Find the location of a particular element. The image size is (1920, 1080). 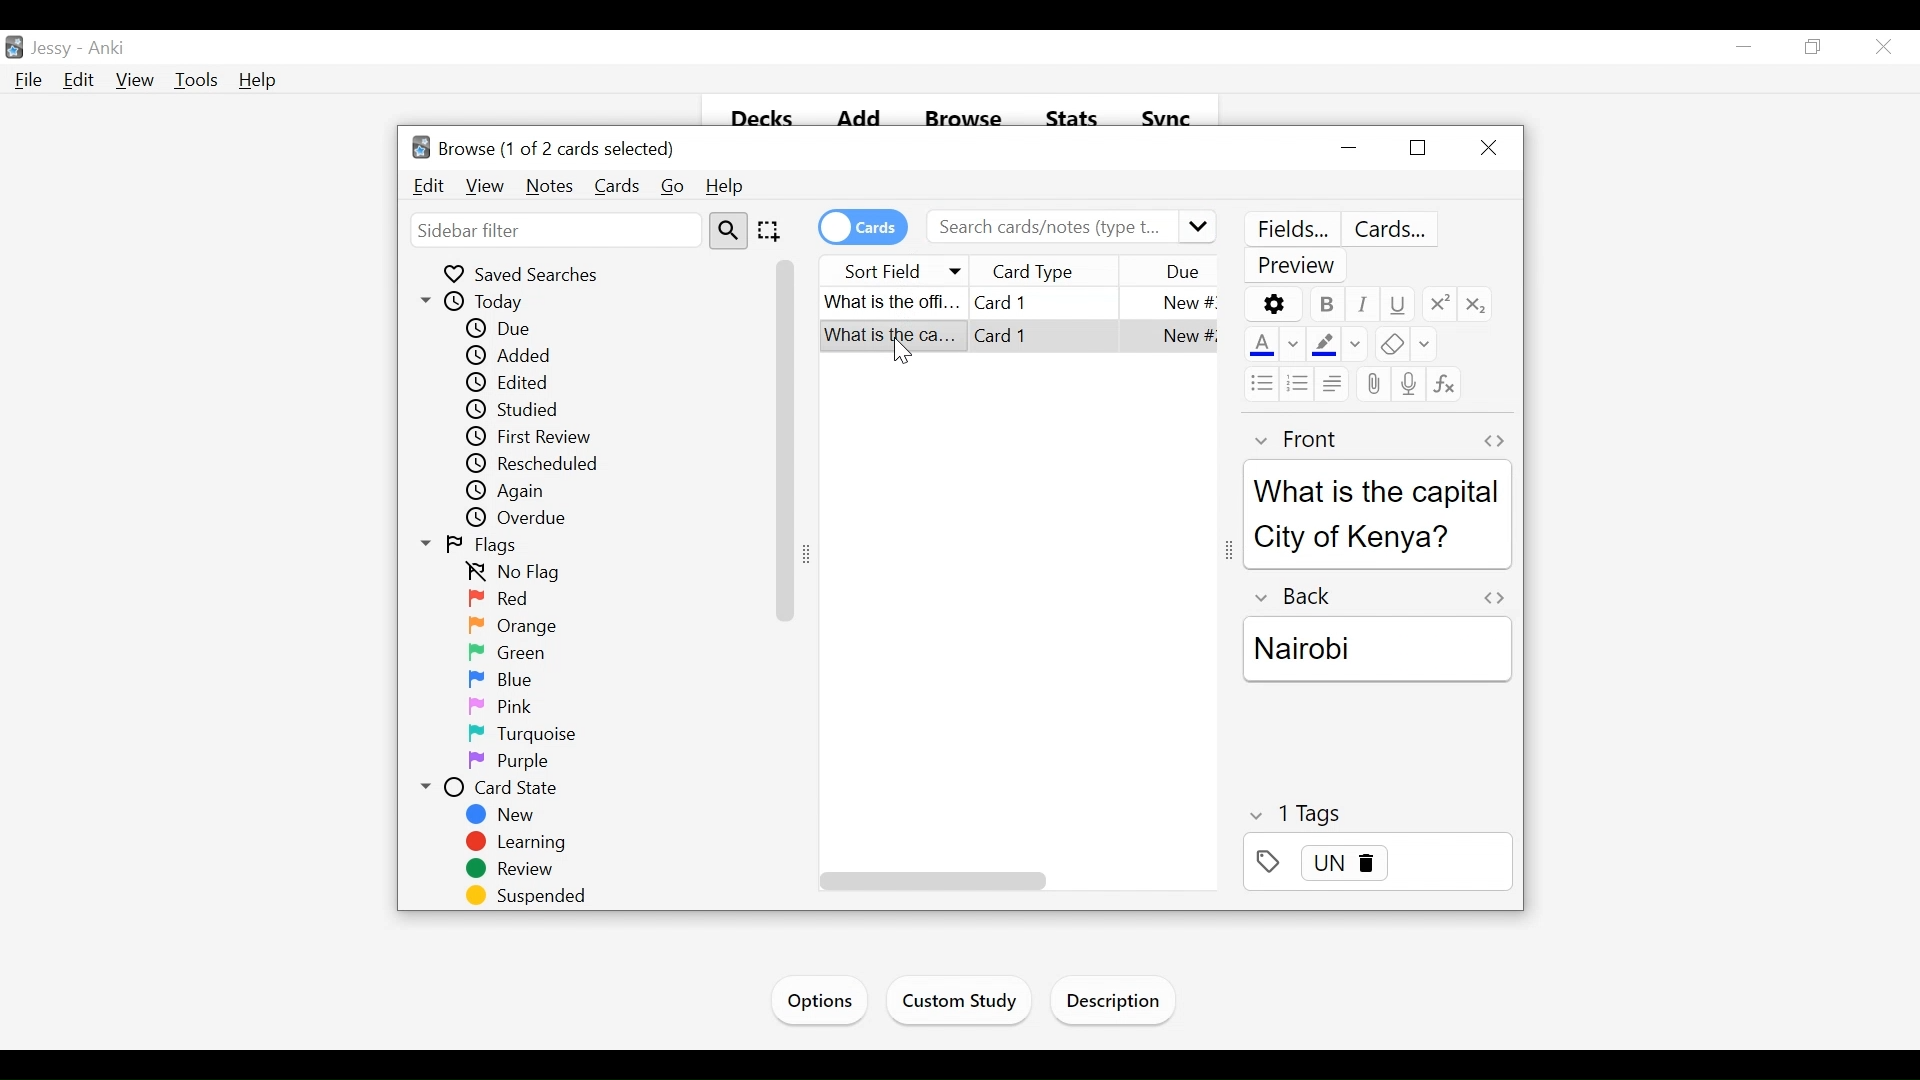

Underline is located at coordinates (1397, 304).